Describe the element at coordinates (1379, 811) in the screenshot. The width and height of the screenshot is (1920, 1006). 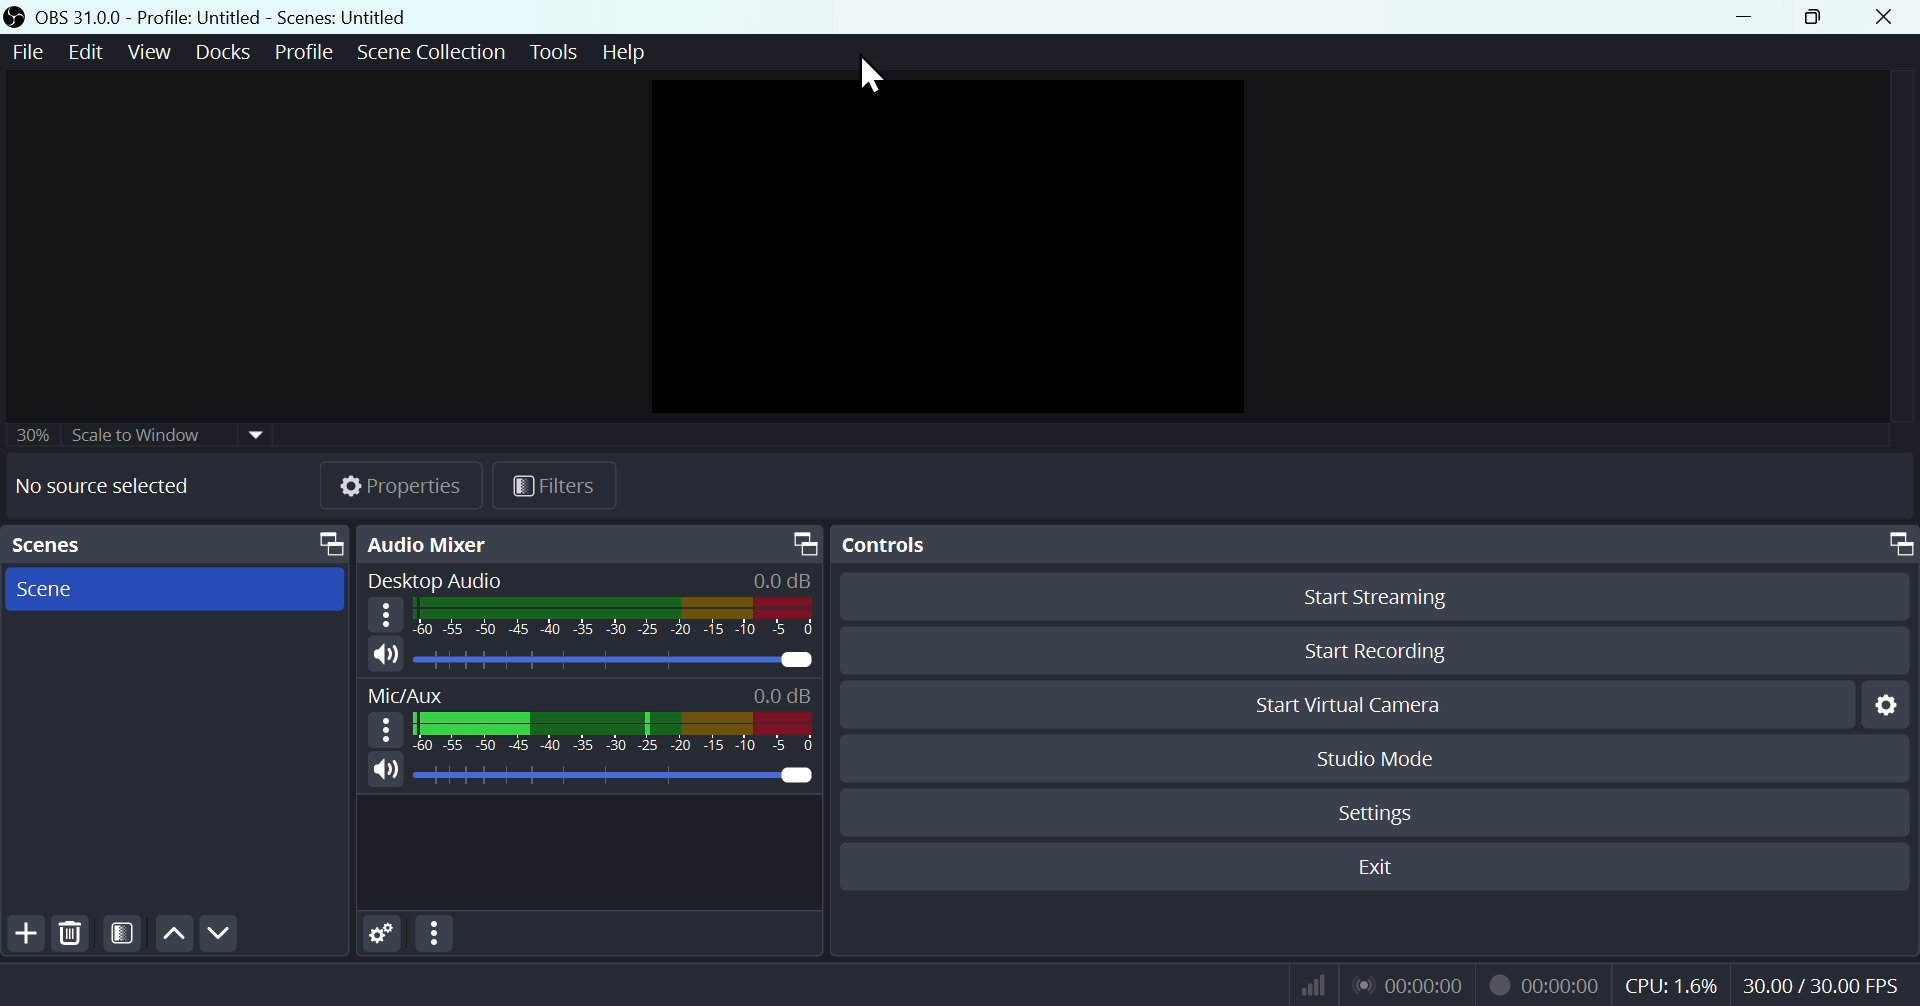
I see `Settings` at that location.